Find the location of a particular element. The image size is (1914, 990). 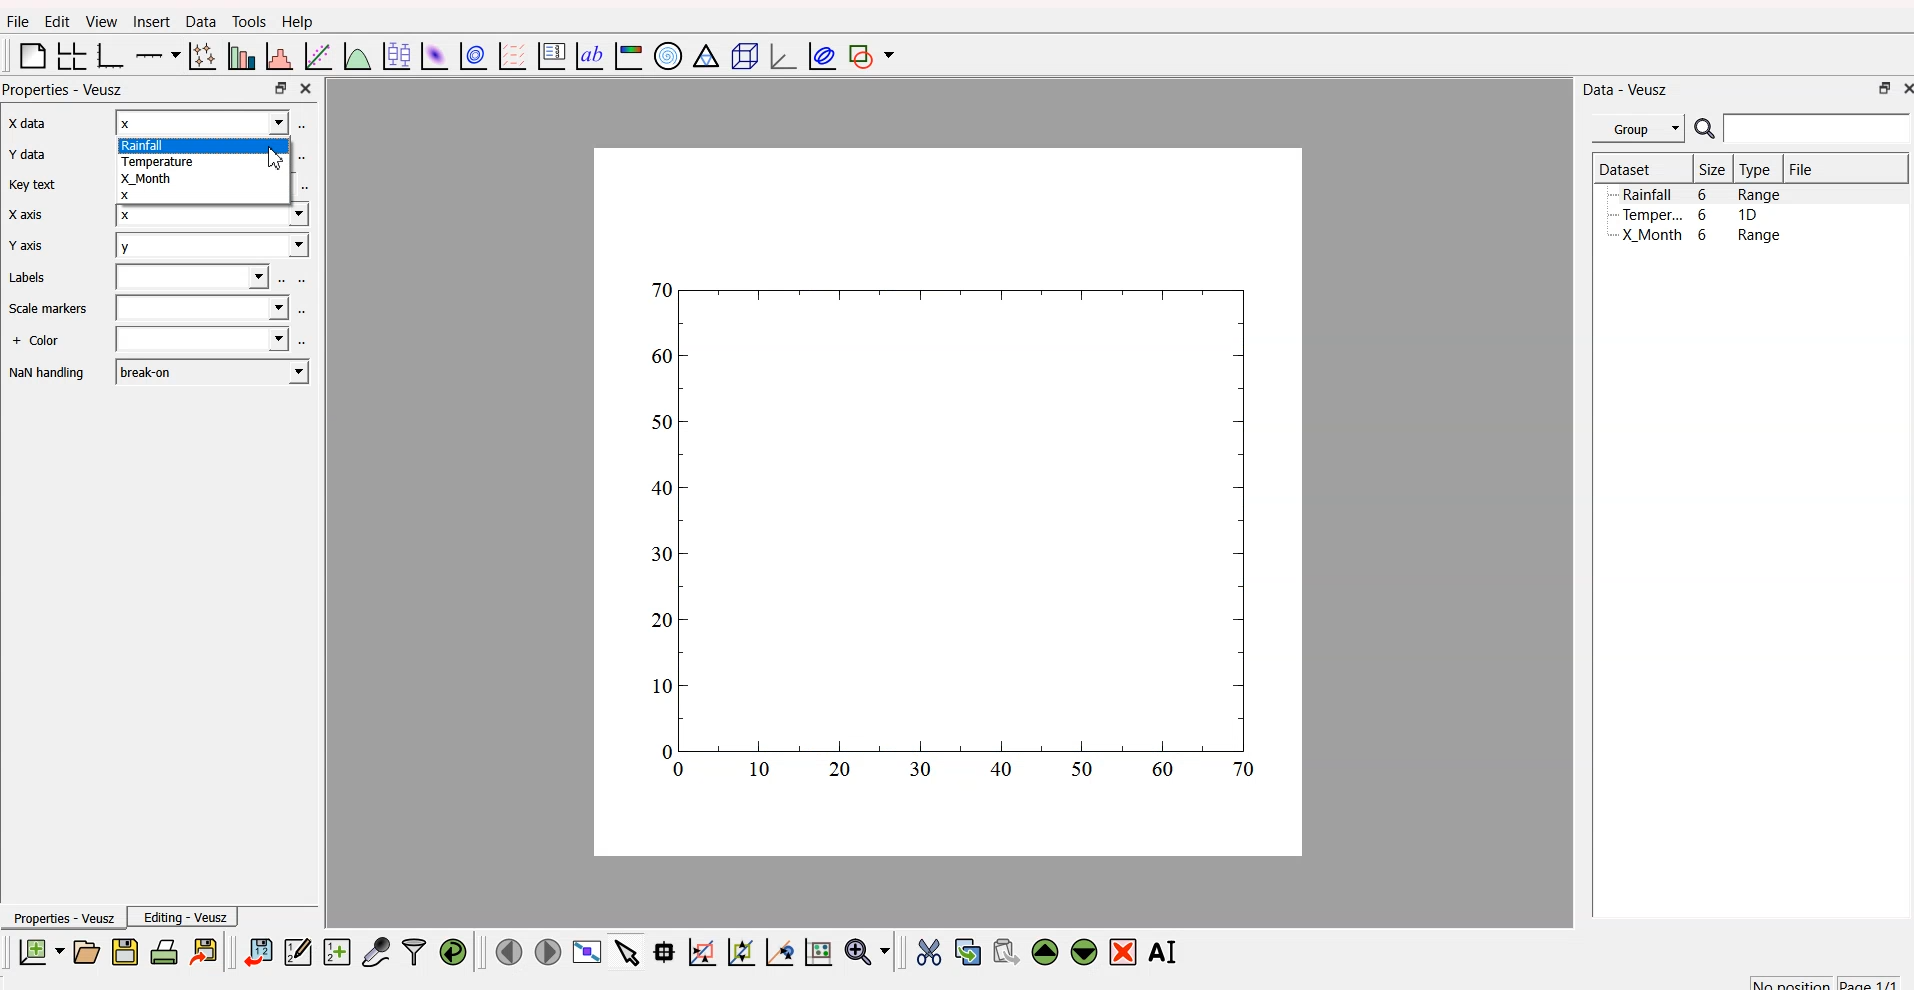

blank page is located at coordinates (28, 59).